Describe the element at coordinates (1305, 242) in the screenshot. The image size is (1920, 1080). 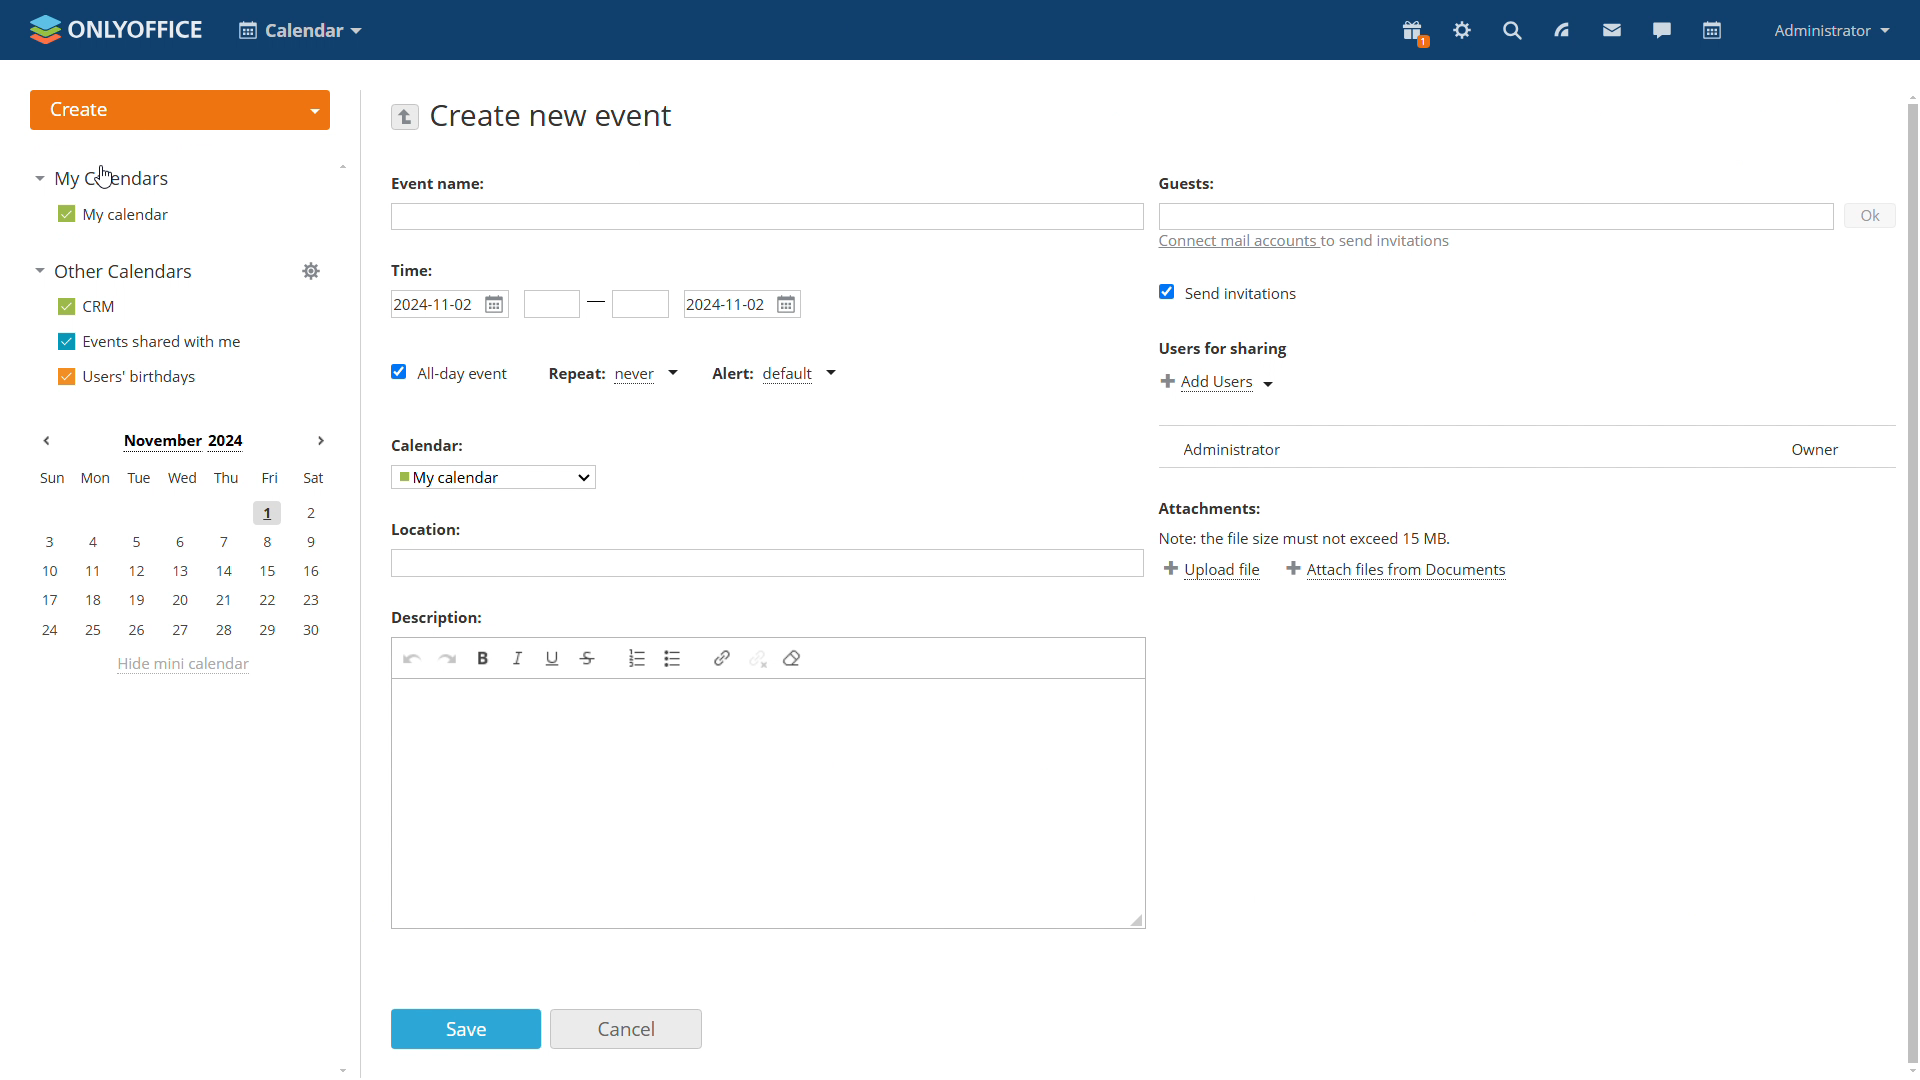
I see `connect mail accounts` at that location.